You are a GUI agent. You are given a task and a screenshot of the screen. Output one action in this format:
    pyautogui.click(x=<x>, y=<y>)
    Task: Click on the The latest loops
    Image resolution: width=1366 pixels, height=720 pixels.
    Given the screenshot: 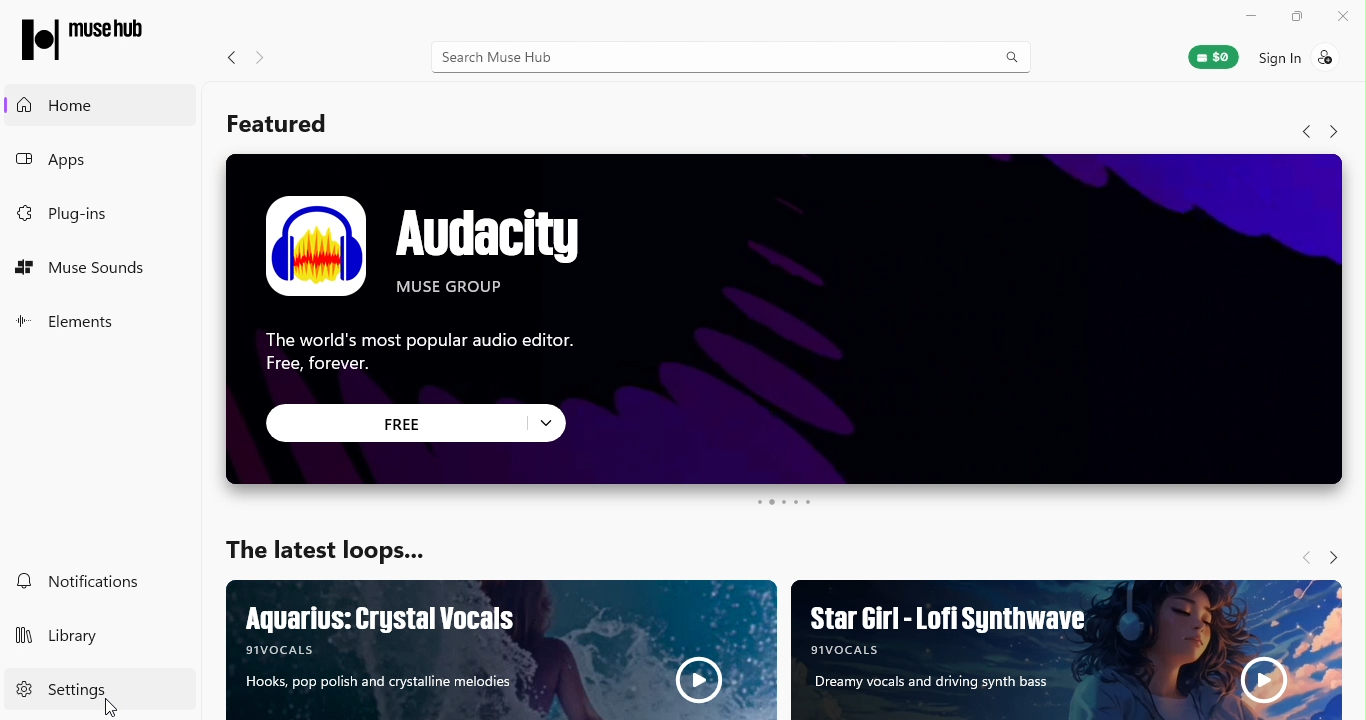 What is the action you would take?
    pyautogui.click(x=324, y=544)
    